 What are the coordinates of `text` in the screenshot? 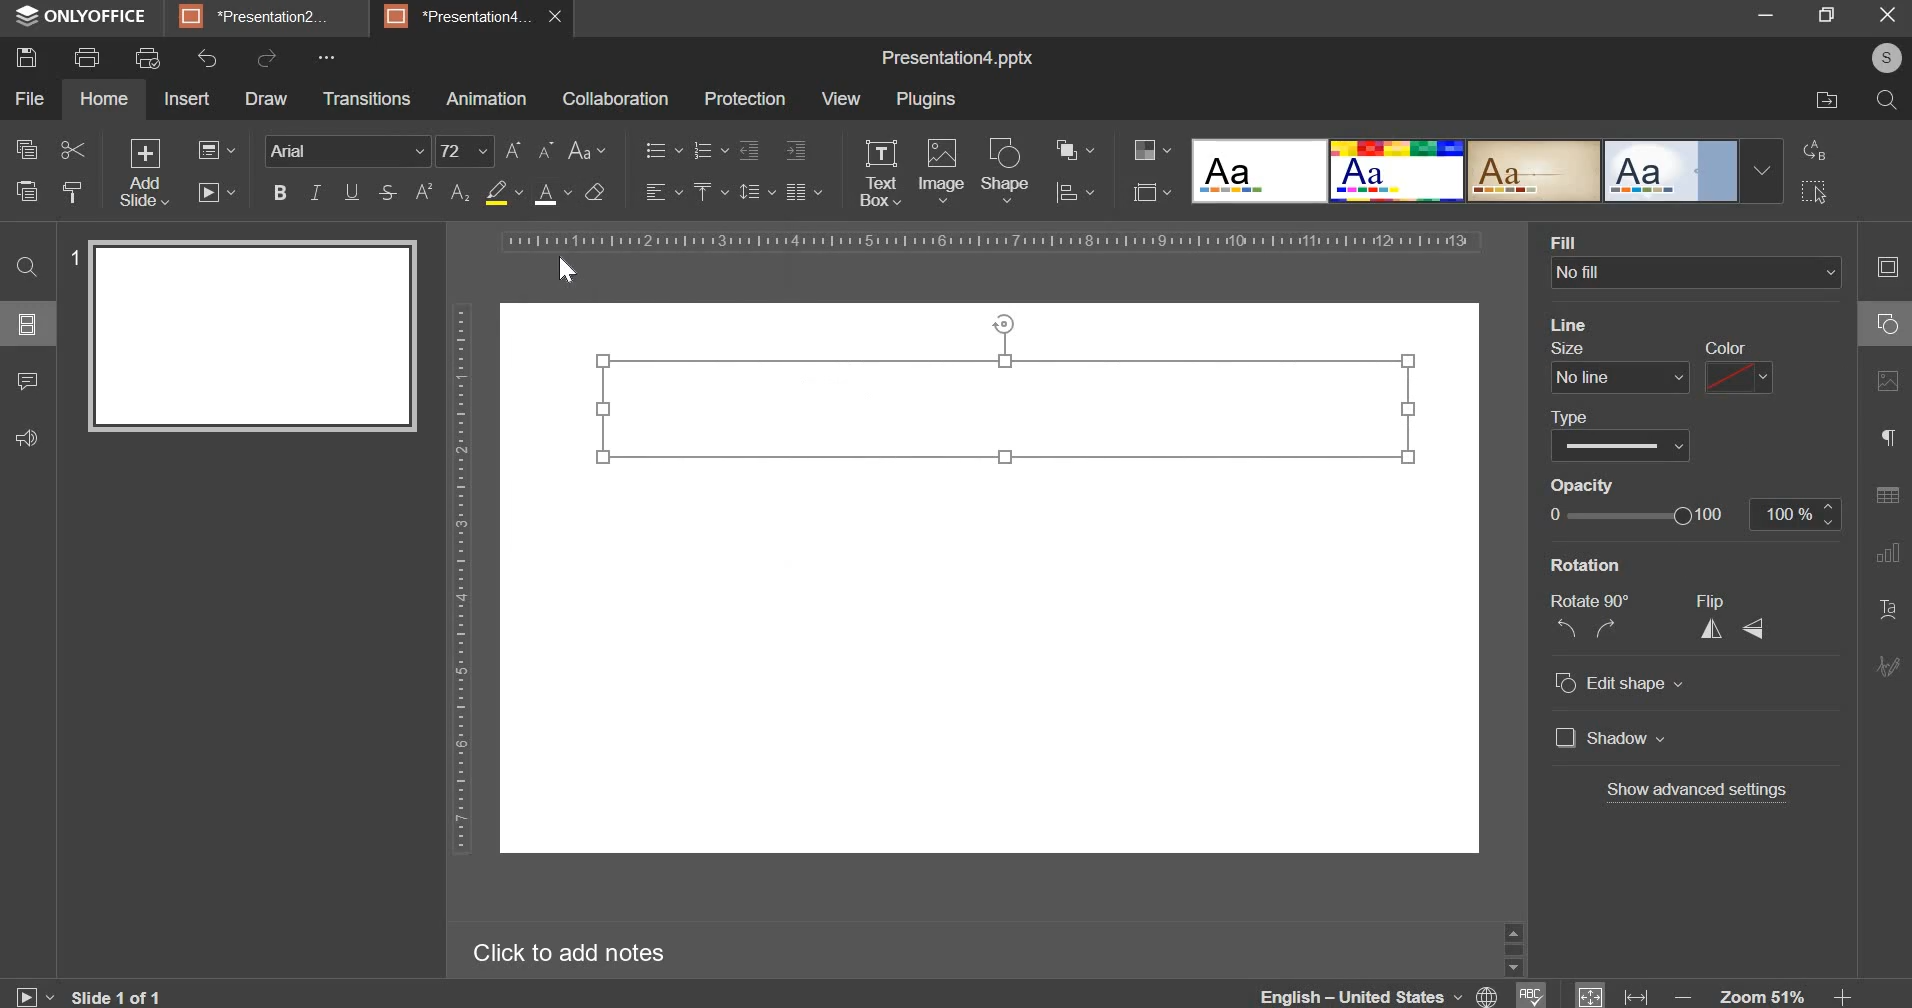 It's located at (1888, 611).